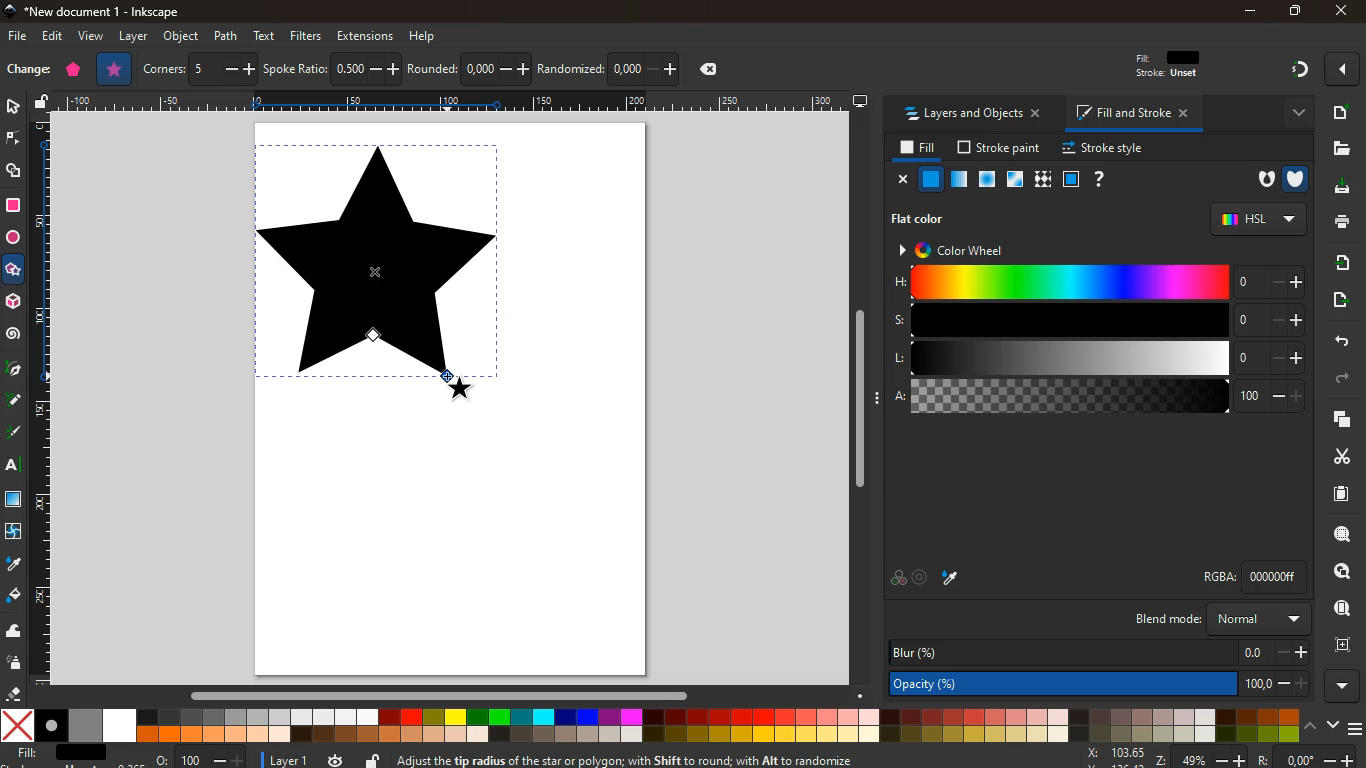 This screenshot has height=768, width=1366. What do you see at coordinates (611, 66) in the screenshot?
I see `randomized` at bounding box center [611, 66].